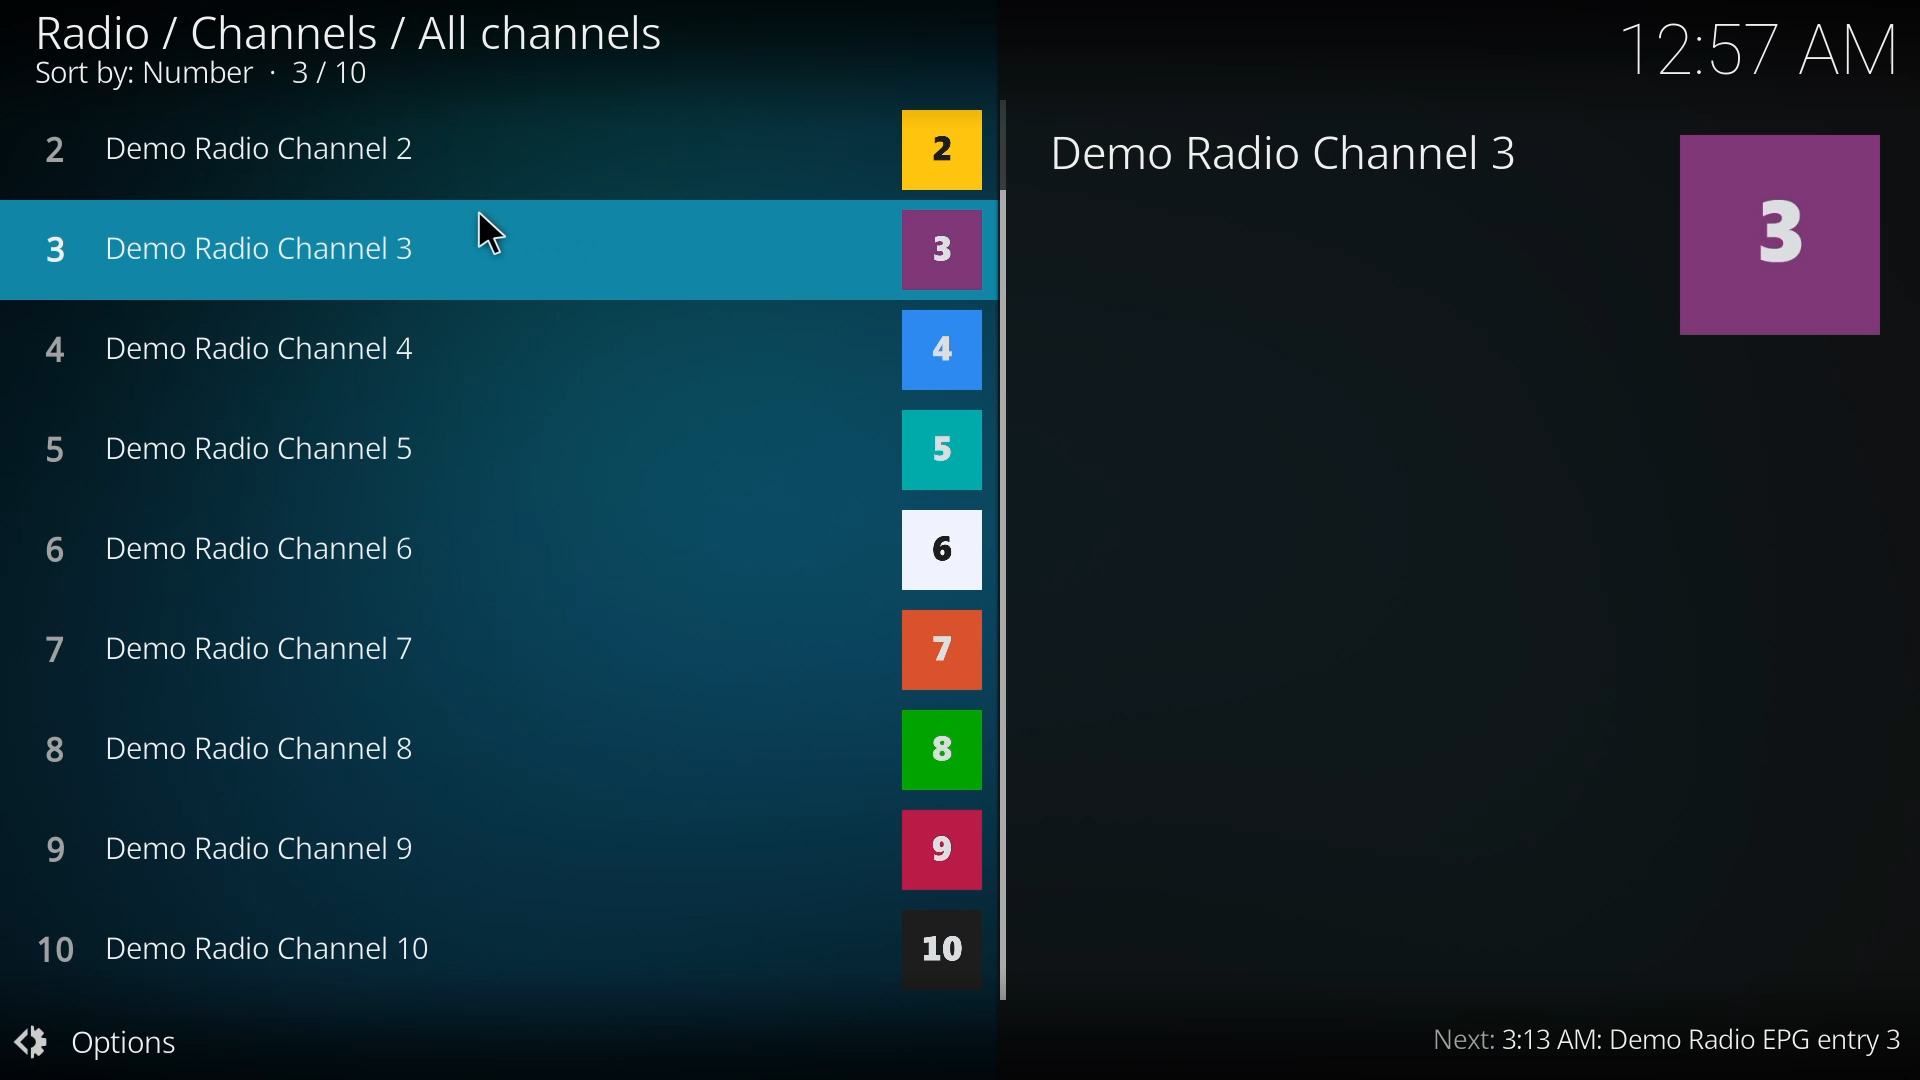 The image size is (1920, 1080). I want to click on cursor, so click(1004, 593).